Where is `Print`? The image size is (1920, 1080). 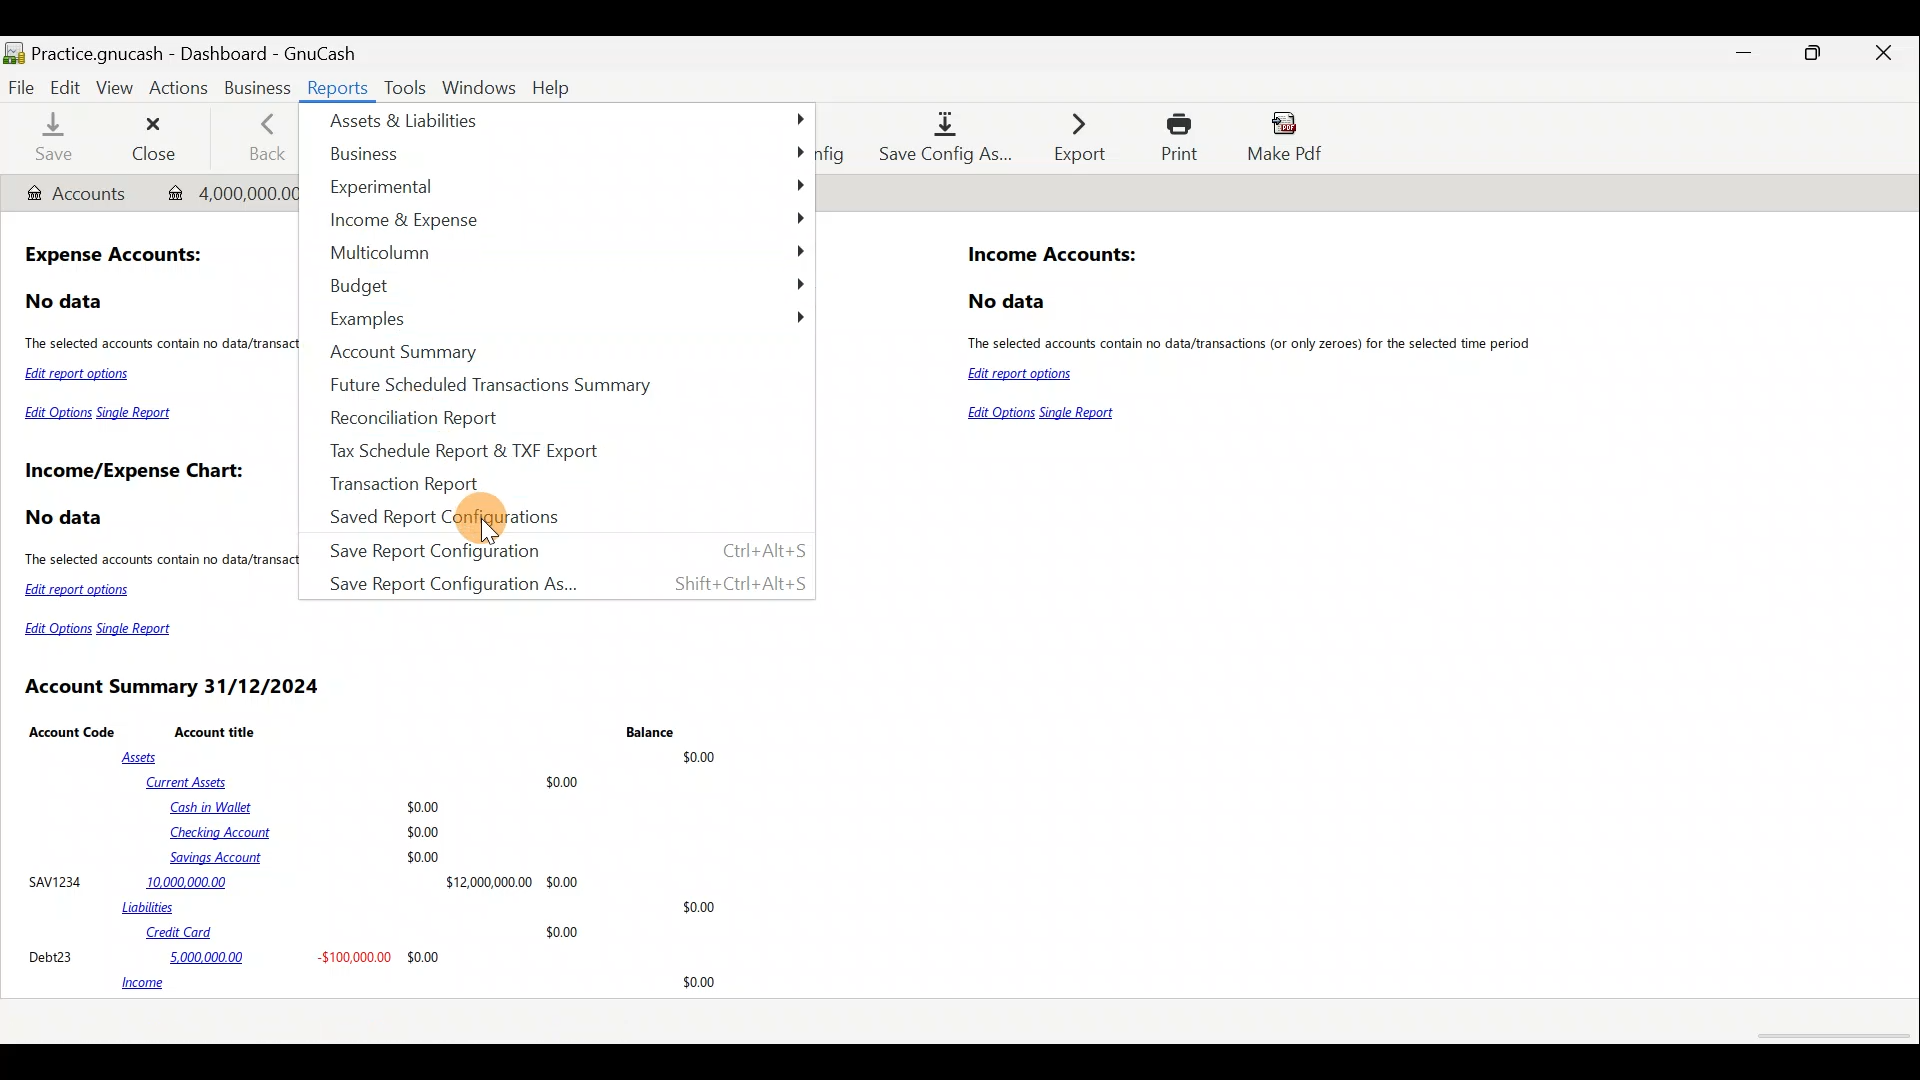 Print is located at coordinates (1174, 137).